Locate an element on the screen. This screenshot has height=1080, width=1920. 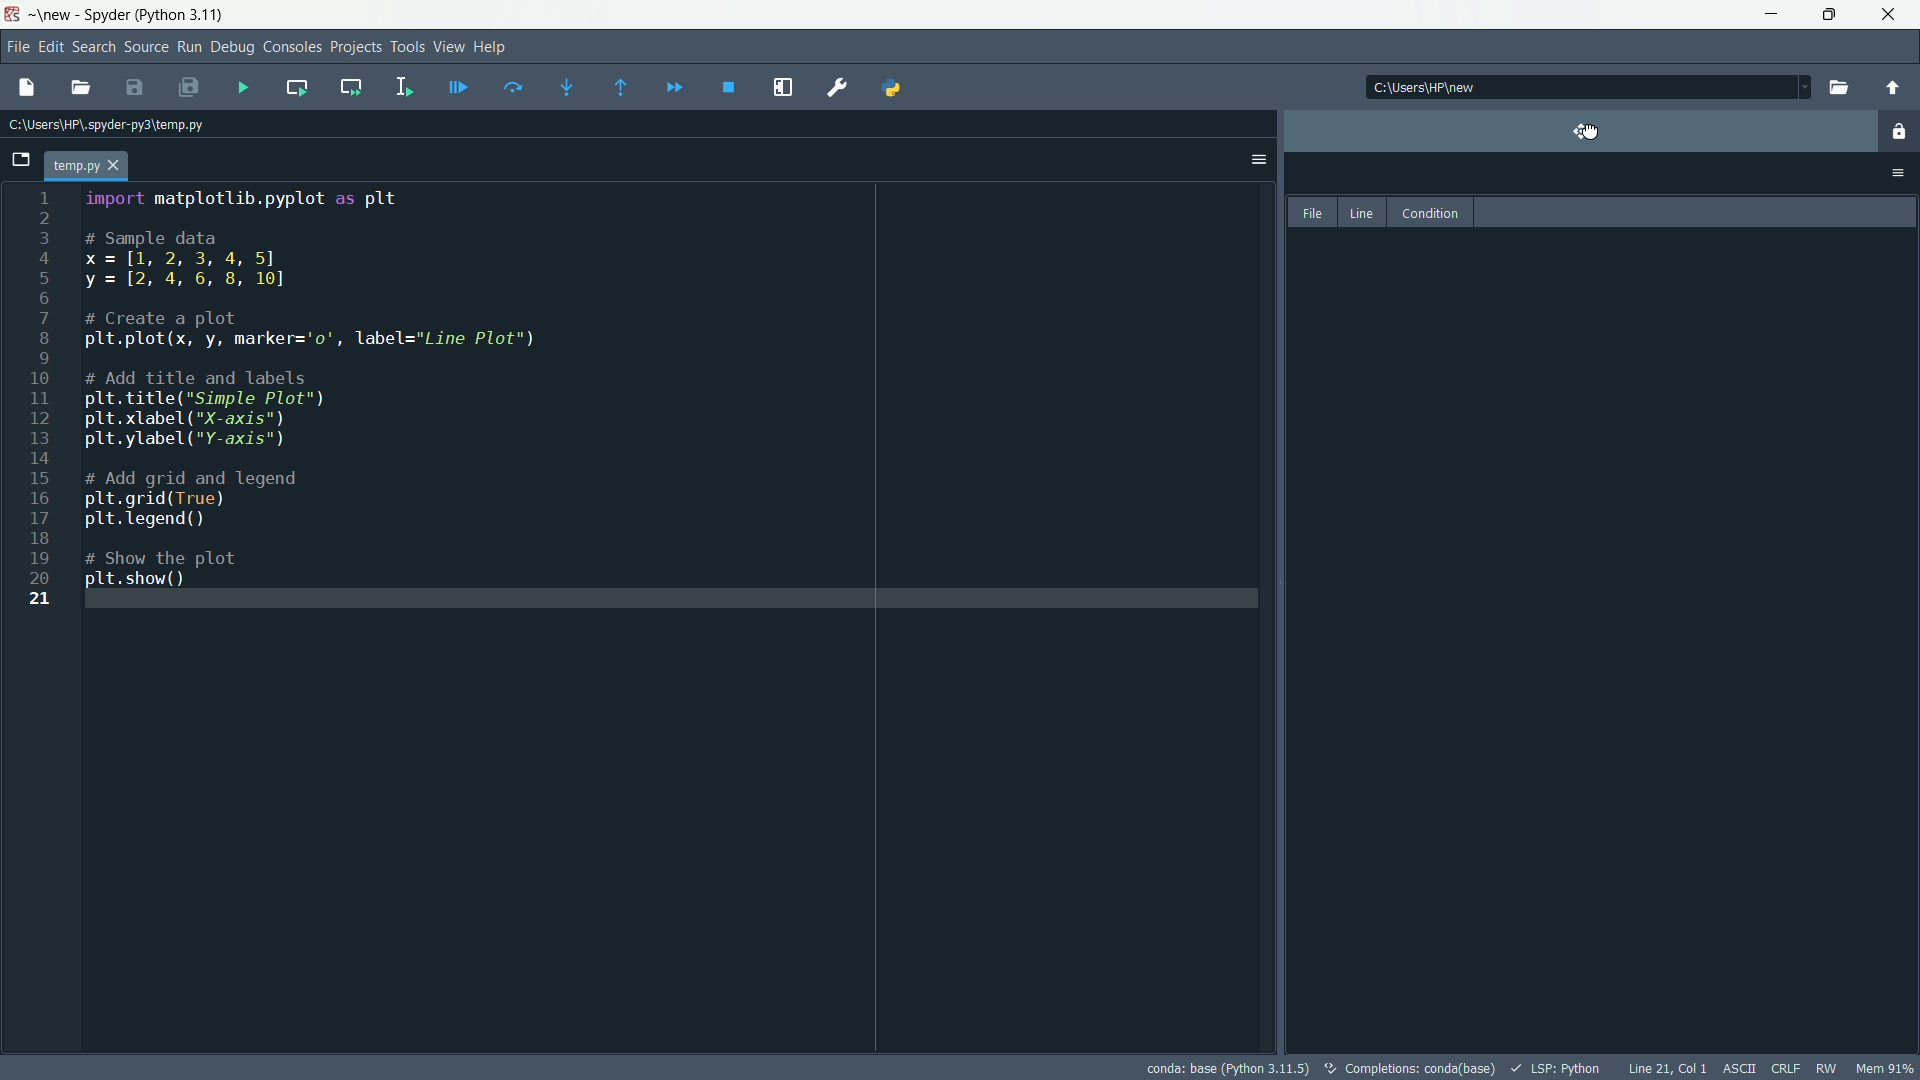
lsp:python is located at coordinates (1557, 1067).